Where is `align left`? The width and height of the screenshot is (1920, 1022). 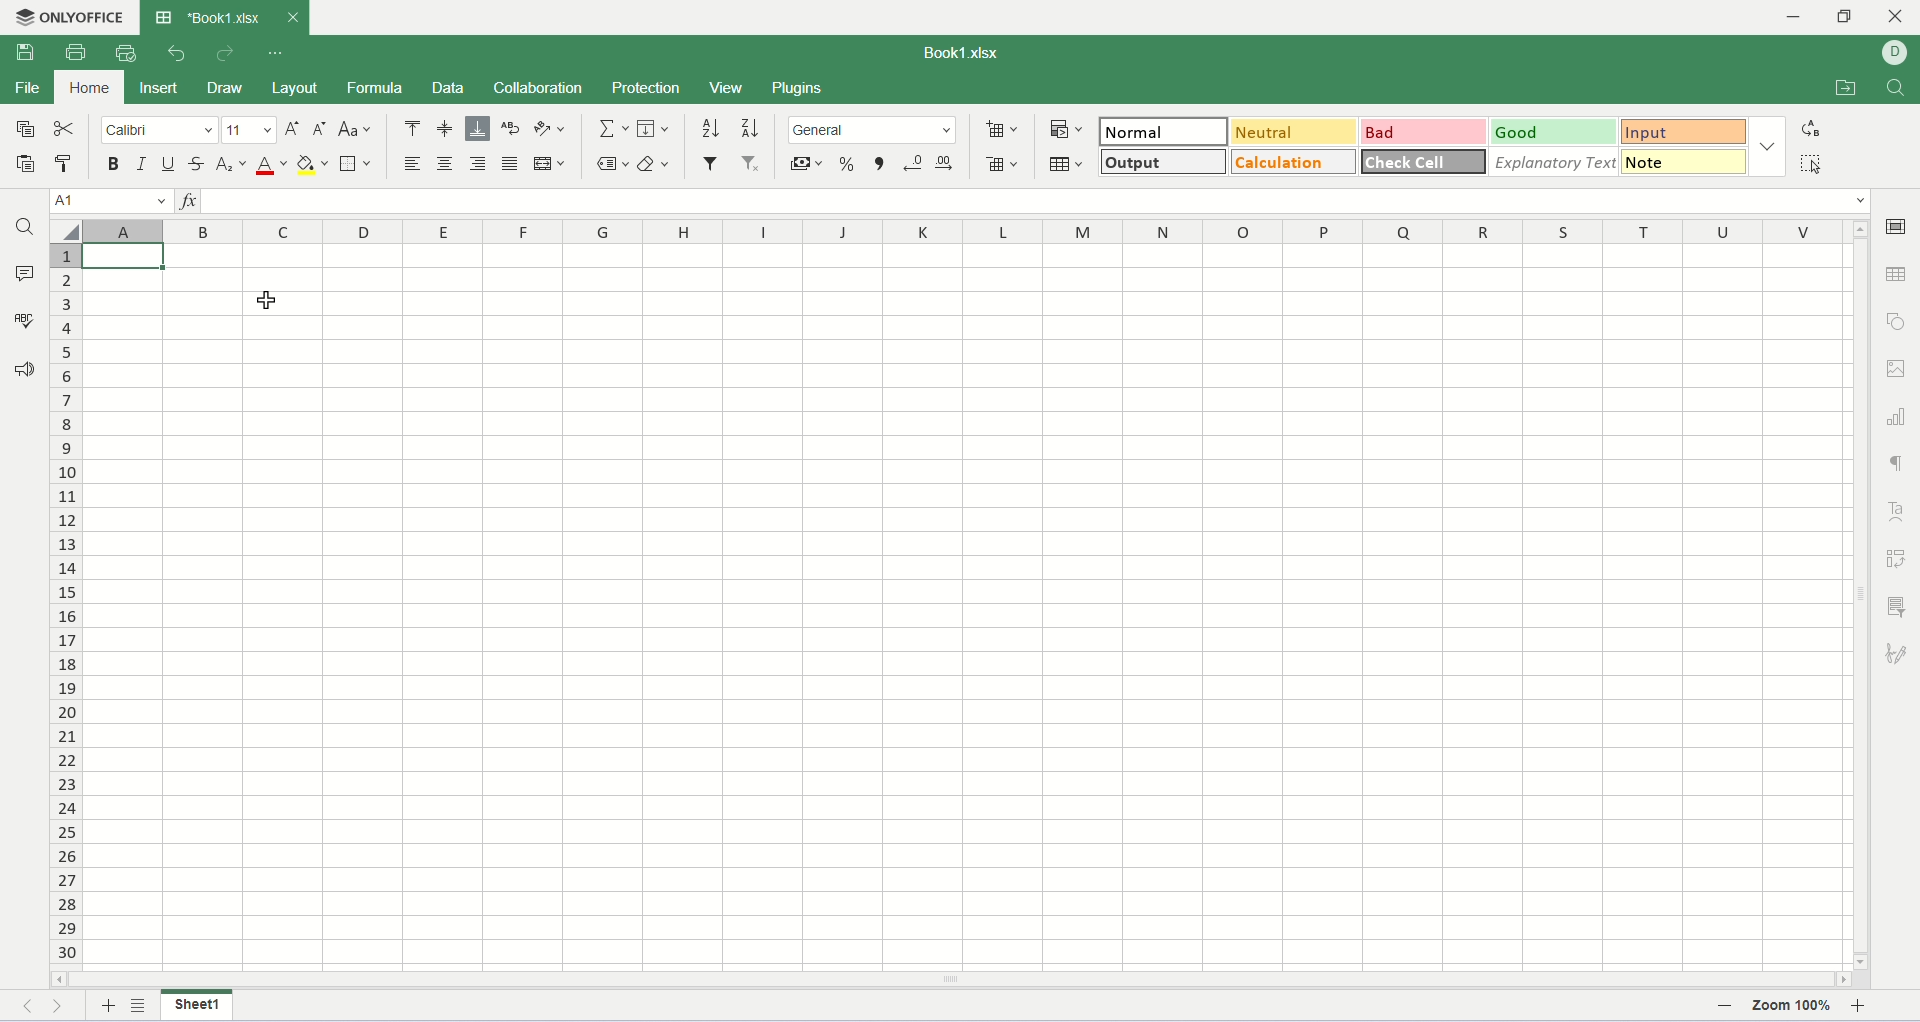
align left is located at coordinates (412, 163).